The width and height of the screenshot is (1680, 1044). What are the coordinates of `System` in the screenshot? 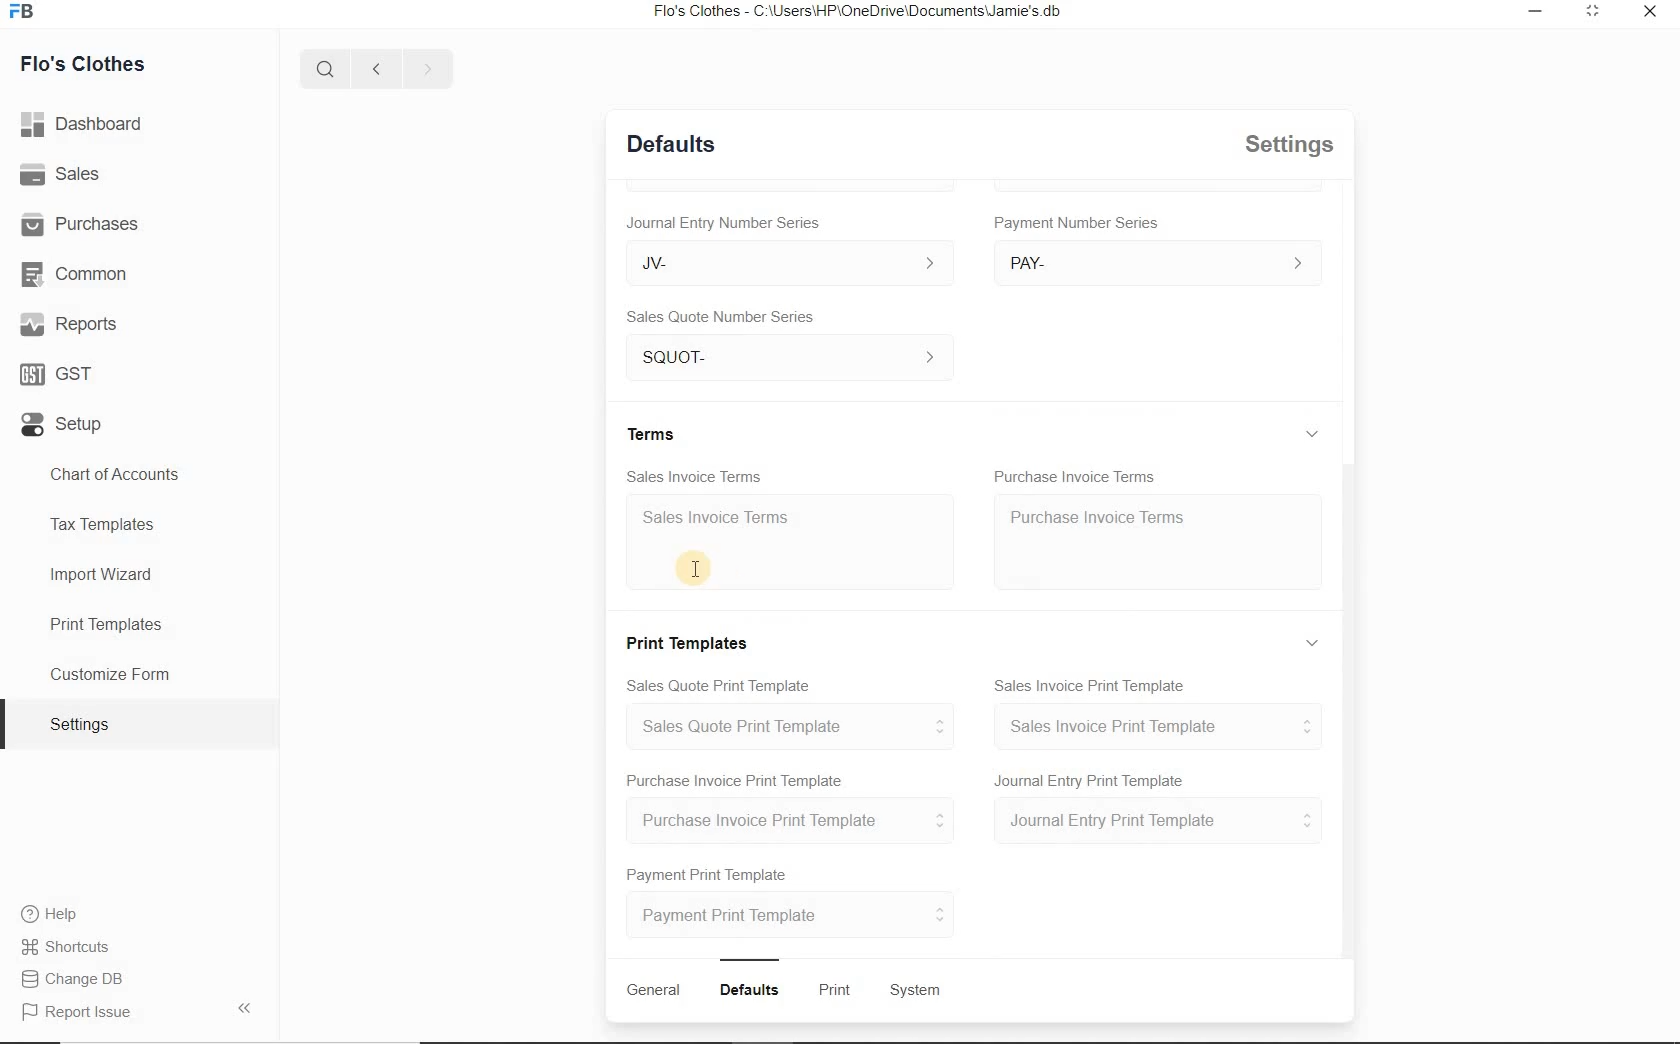 It's located at (917, 991).